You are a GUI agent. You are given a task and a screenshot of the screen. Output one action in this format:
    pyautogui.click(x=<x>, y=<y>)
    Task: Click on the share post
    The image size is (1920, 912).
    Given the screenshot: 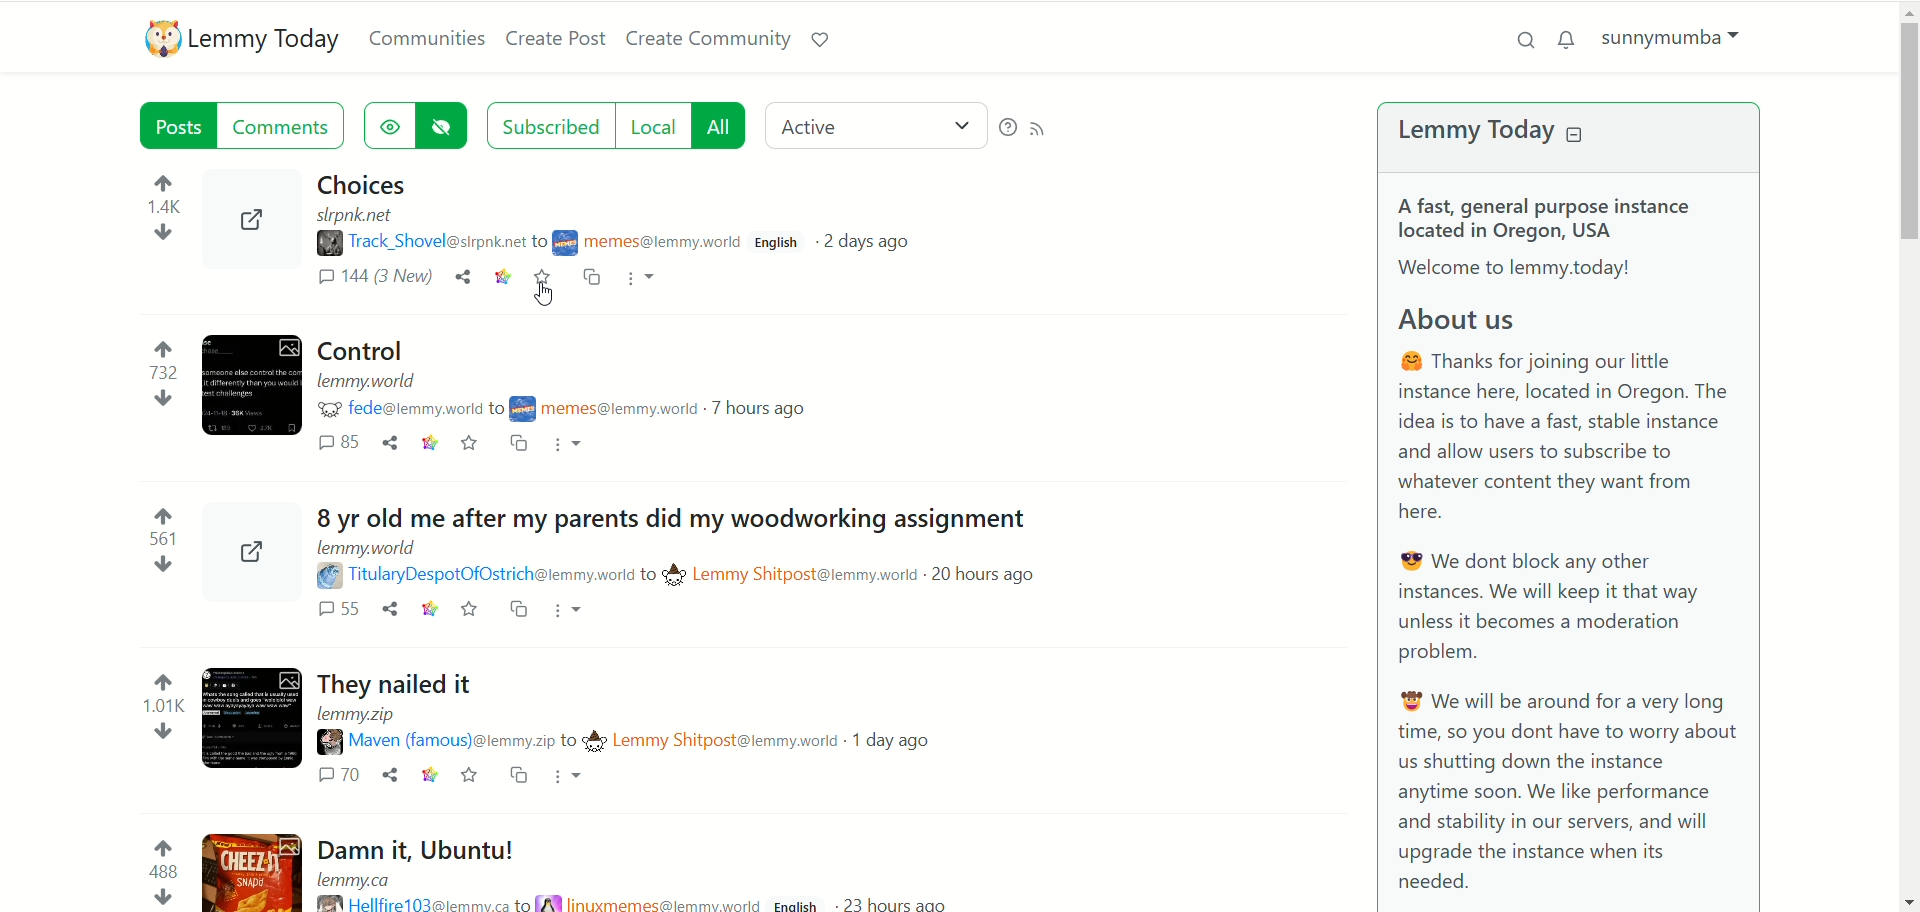 What is the action you would take?
    pyautogui.click(x=242, y=551)
    